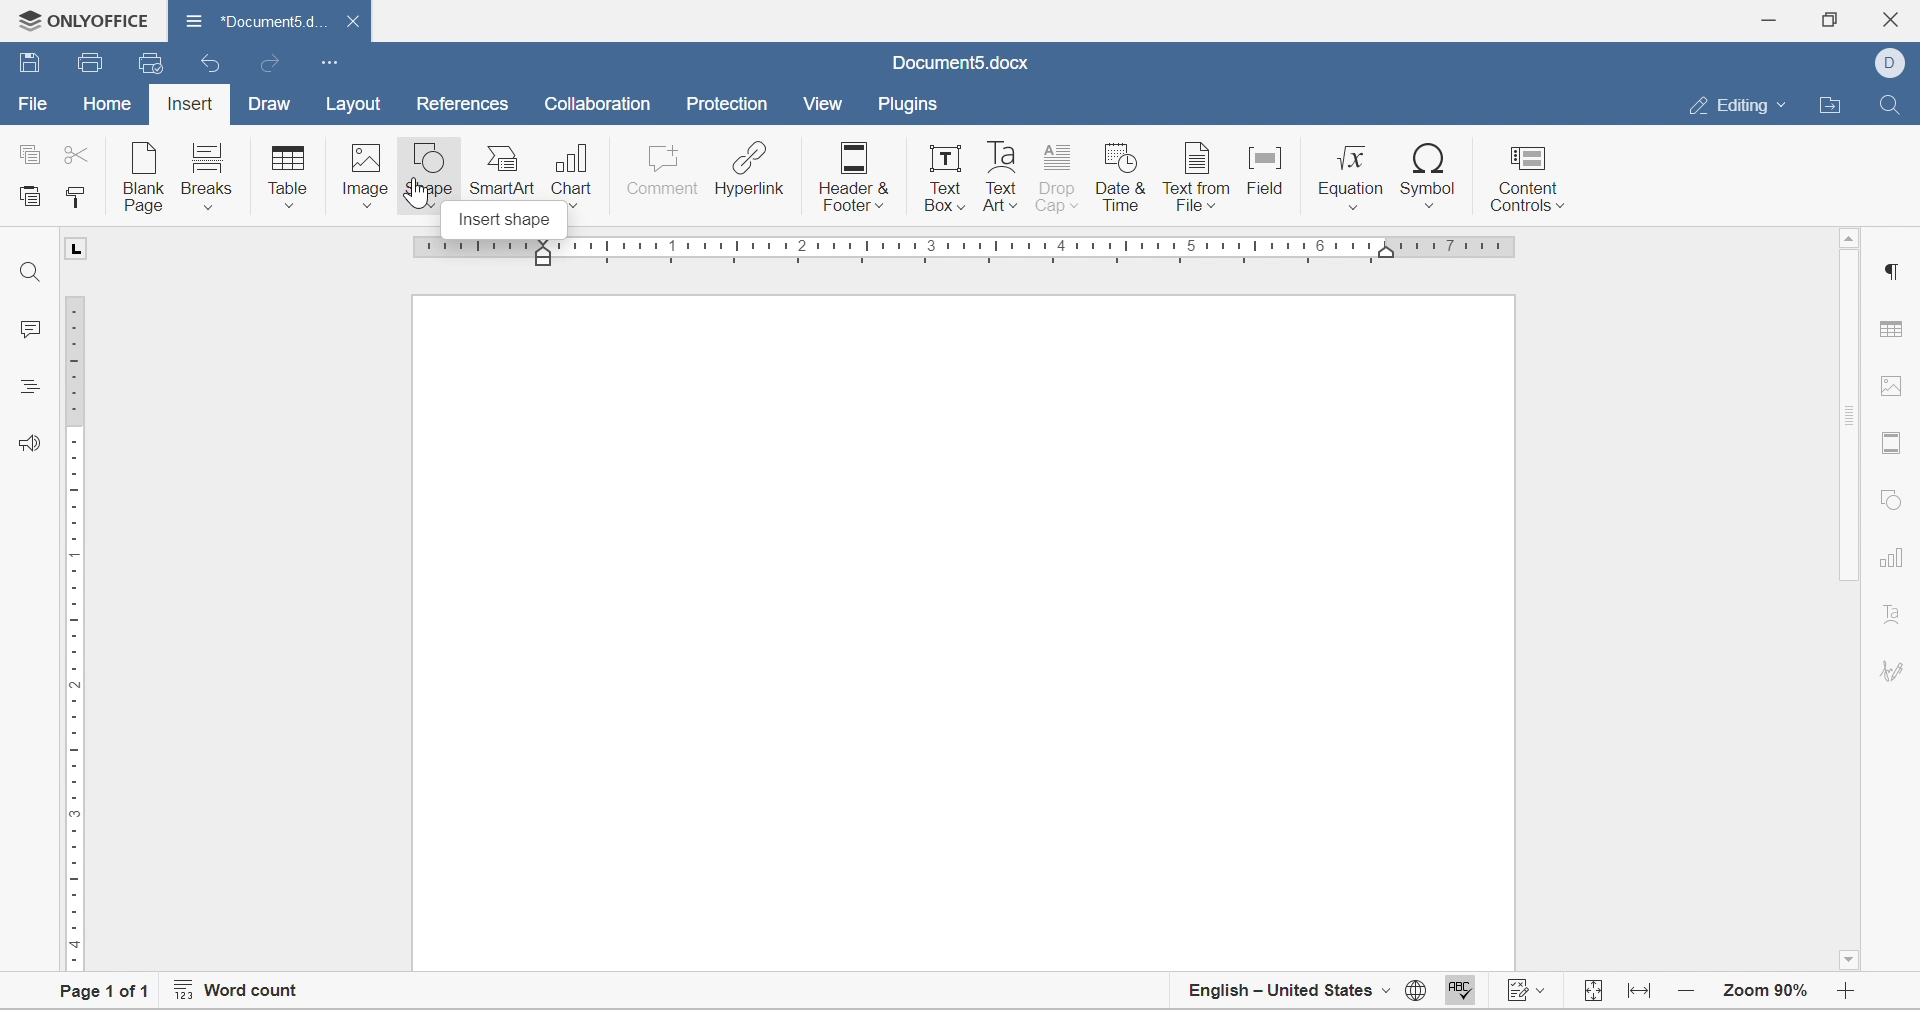  I want to click on draw, so click(271, 102).